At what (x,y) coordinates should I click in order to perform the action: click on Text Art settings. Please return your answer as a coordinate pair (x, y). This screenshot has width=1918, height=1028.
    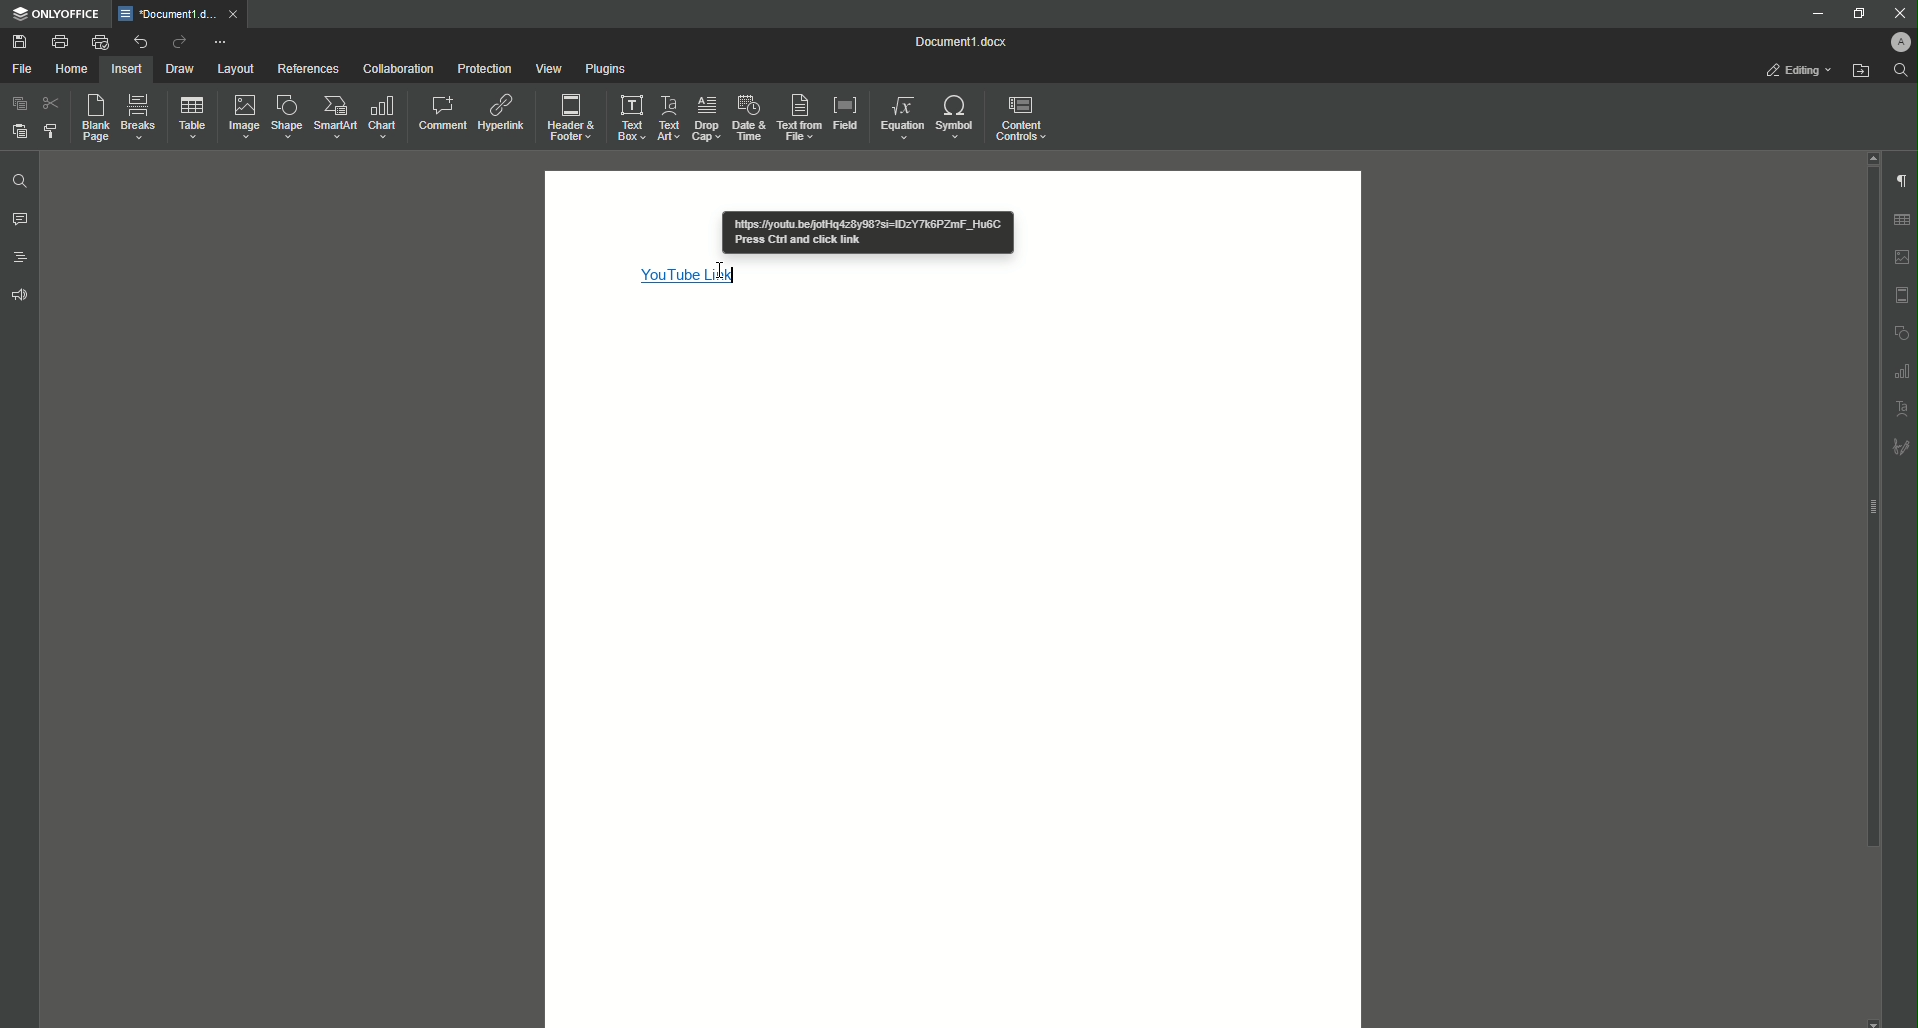
    Looking at the image, I should click on (1903, 409).